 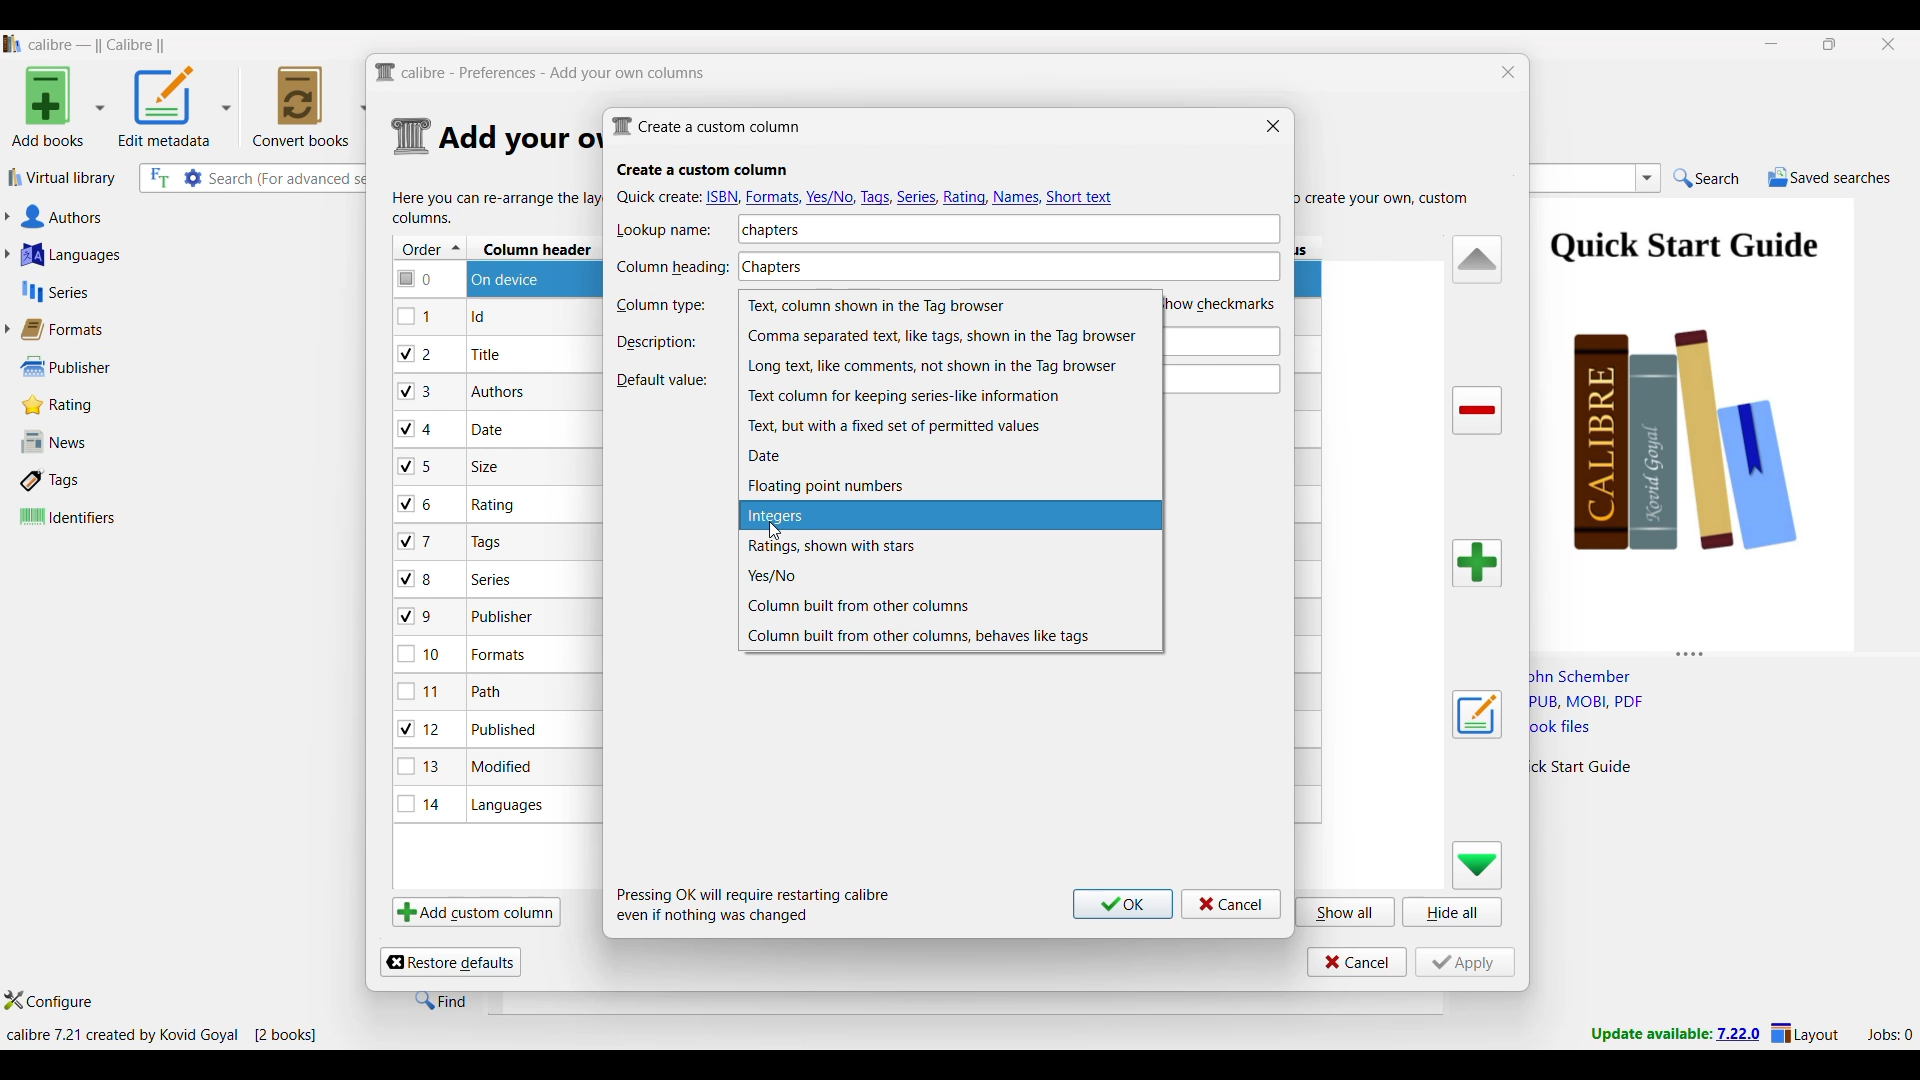 What do you see at coordinates (1707, 179) in the screenshot?
I see `Search` at bounding box center [1707, 179].